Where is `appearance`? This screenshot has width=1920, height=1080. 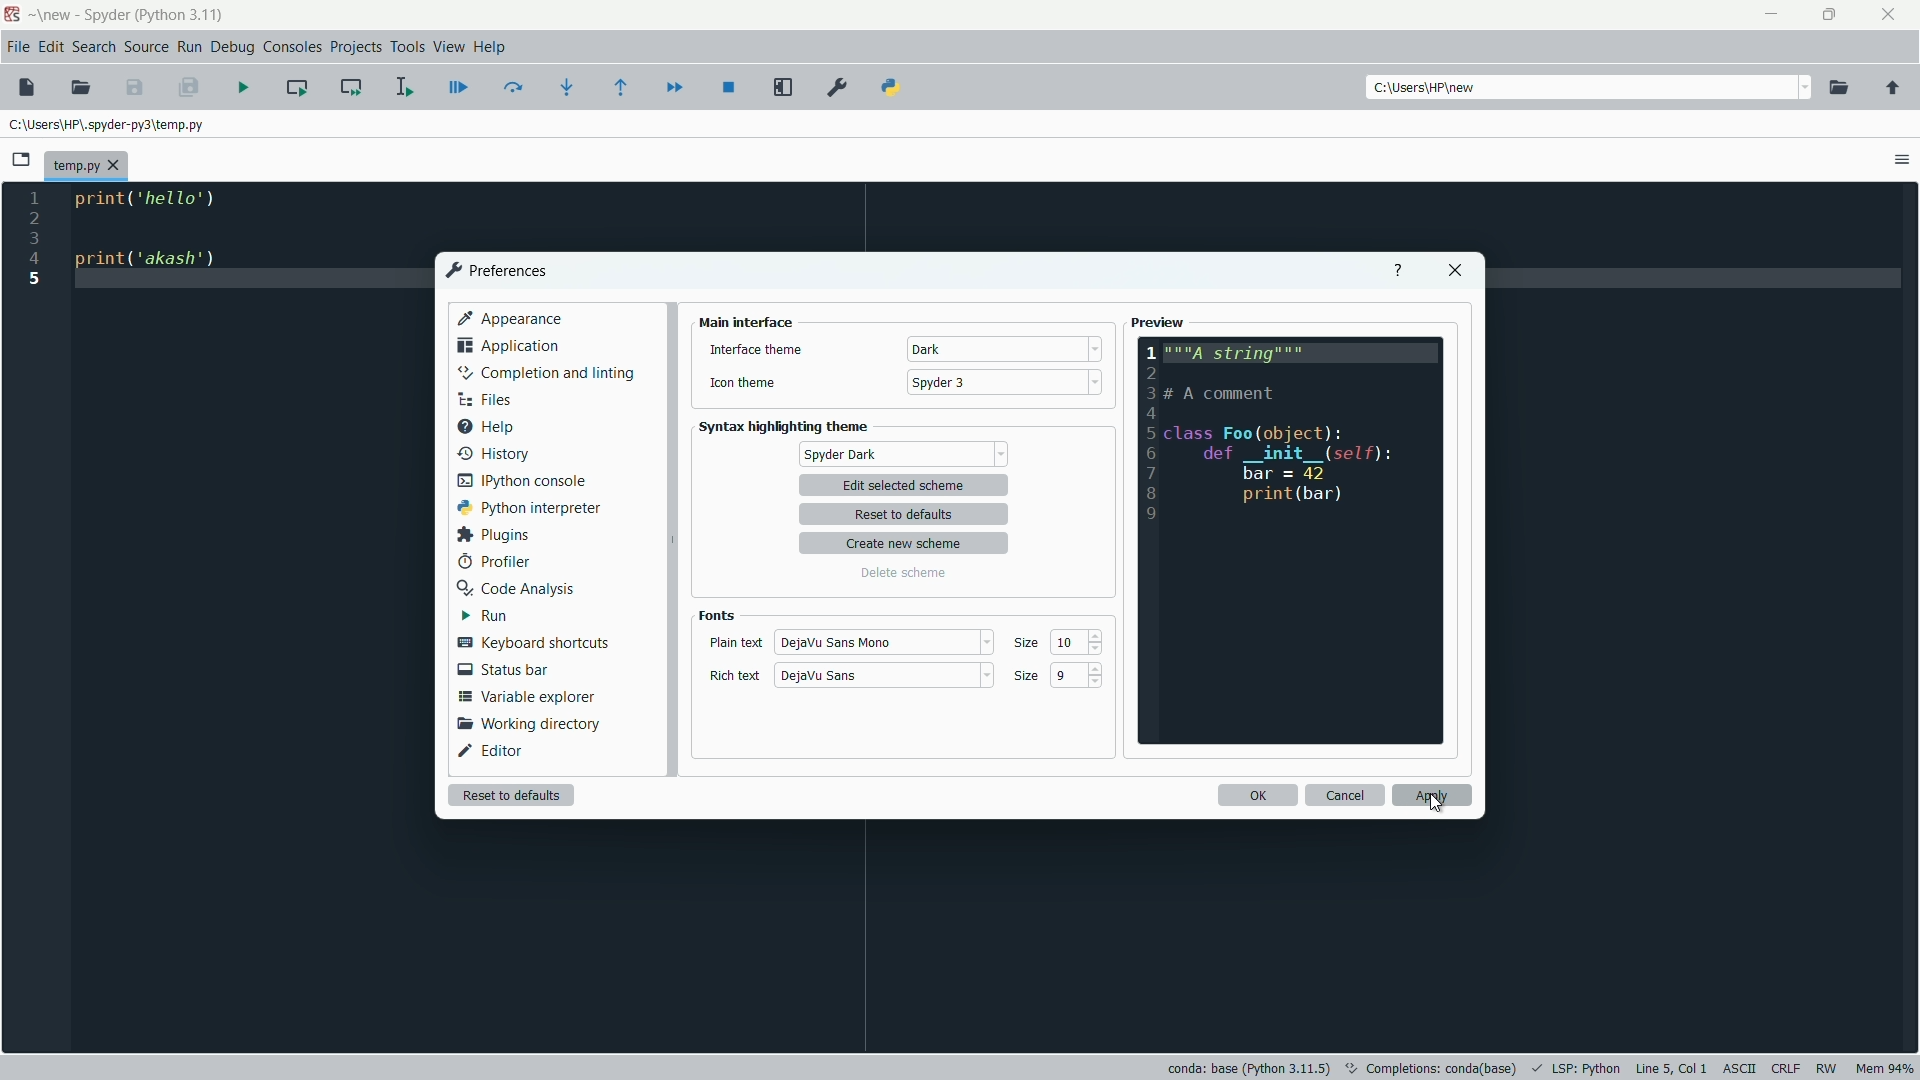 appearance is located at coordinates (512, 317).